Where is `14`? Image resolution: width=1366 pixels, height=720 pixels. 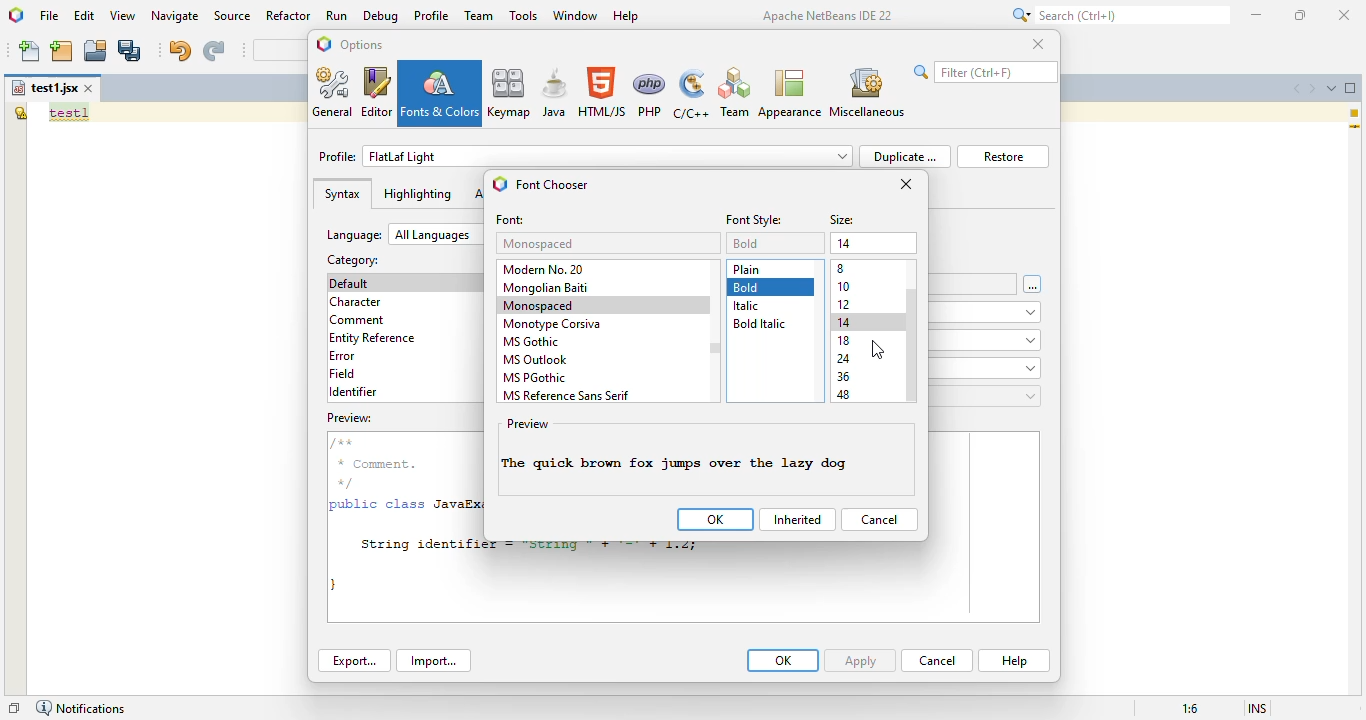 14 is located at coordinates (846, 323).